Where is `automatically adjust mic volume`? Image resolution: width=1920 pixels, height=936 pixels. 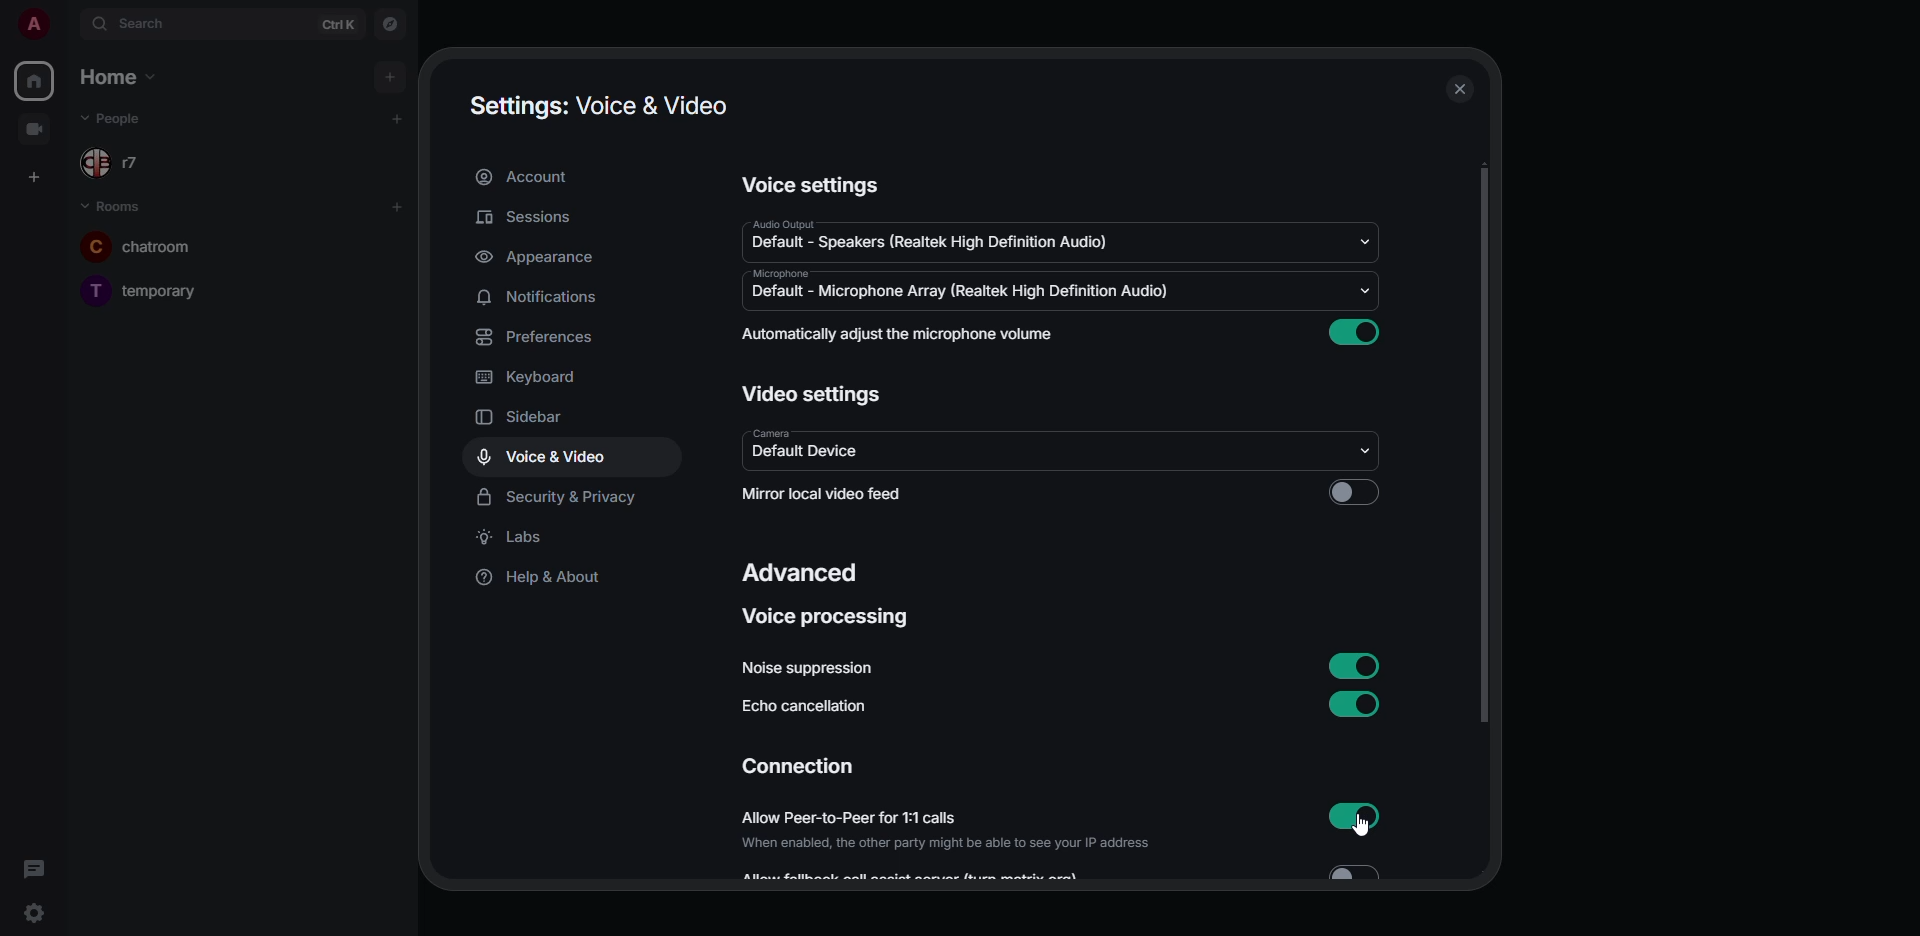
automatically adjust mic volume is located at coordinates (898, 334).